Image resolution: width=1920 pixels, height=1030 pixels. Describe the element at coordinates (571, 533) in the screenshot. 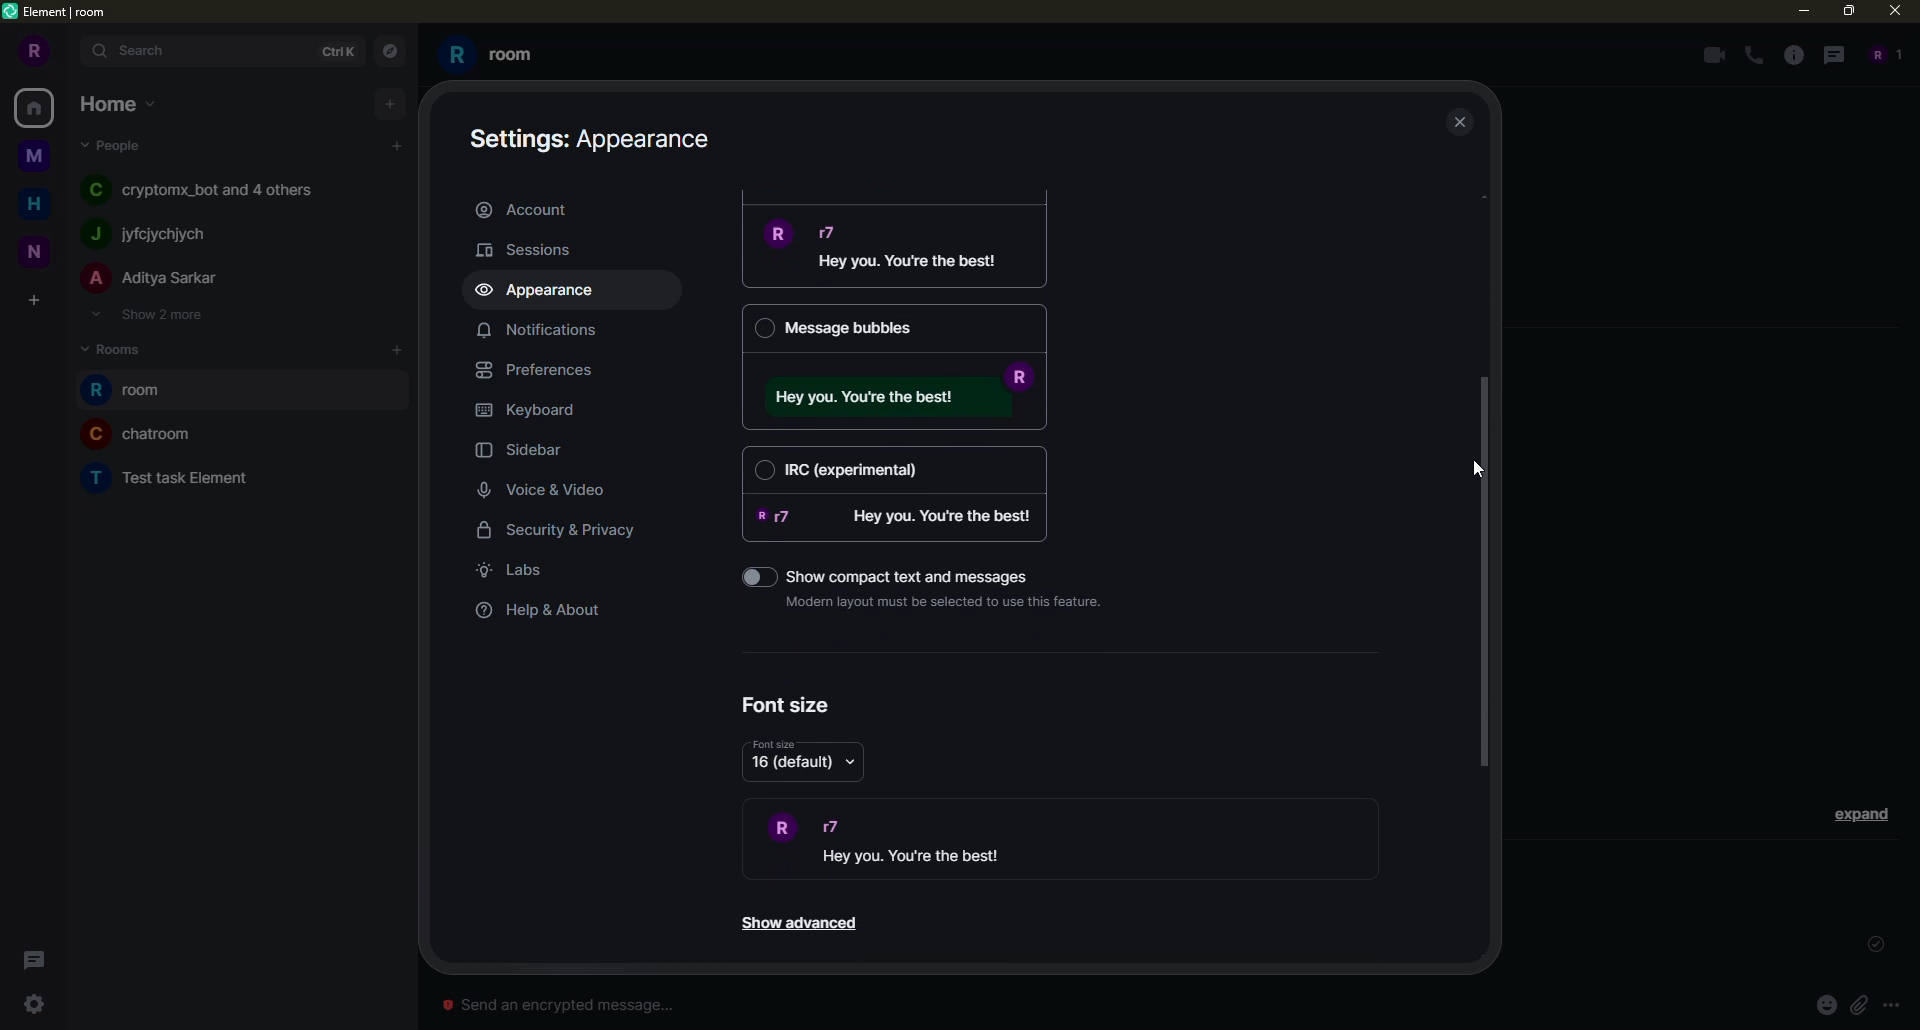

I see `security & privacy` at that location.